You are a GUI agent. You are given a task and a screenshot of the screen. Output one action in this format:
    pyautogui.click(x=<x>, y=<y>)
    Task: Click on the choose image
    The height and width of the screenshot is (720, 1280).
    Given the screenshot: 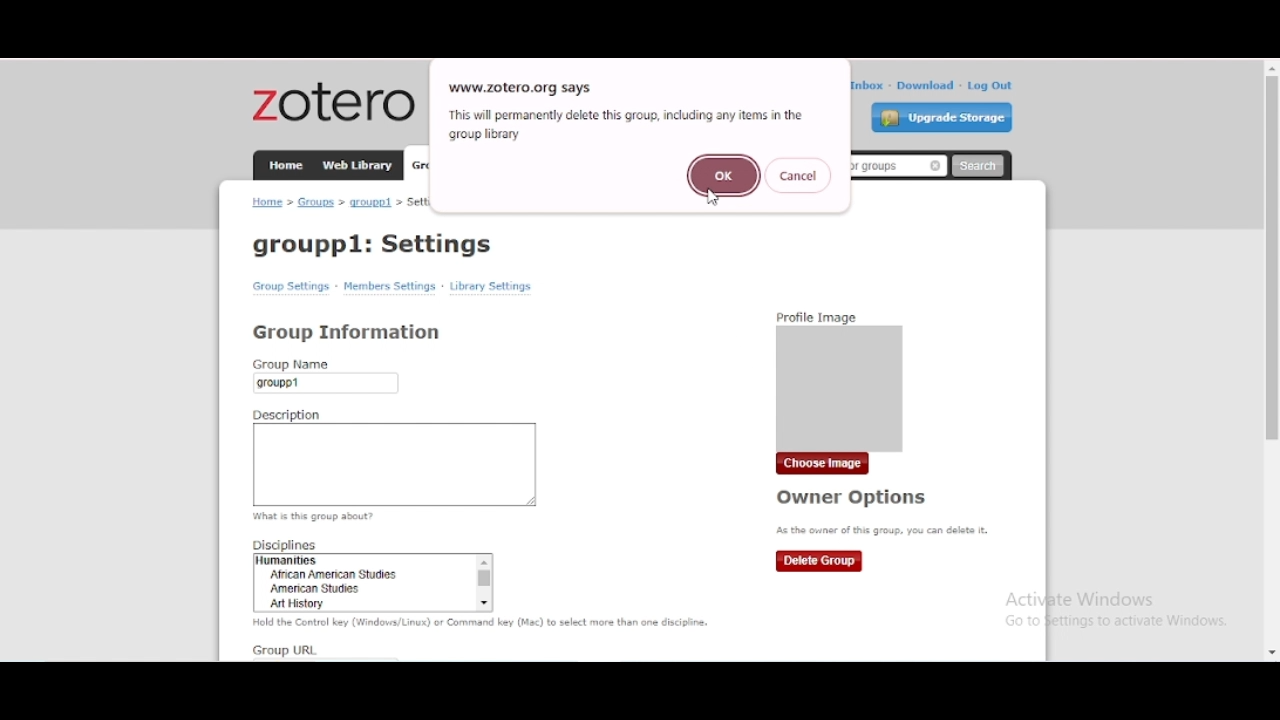 What is the action you would take?
    pyautogui.click(x=822, y=464)
    